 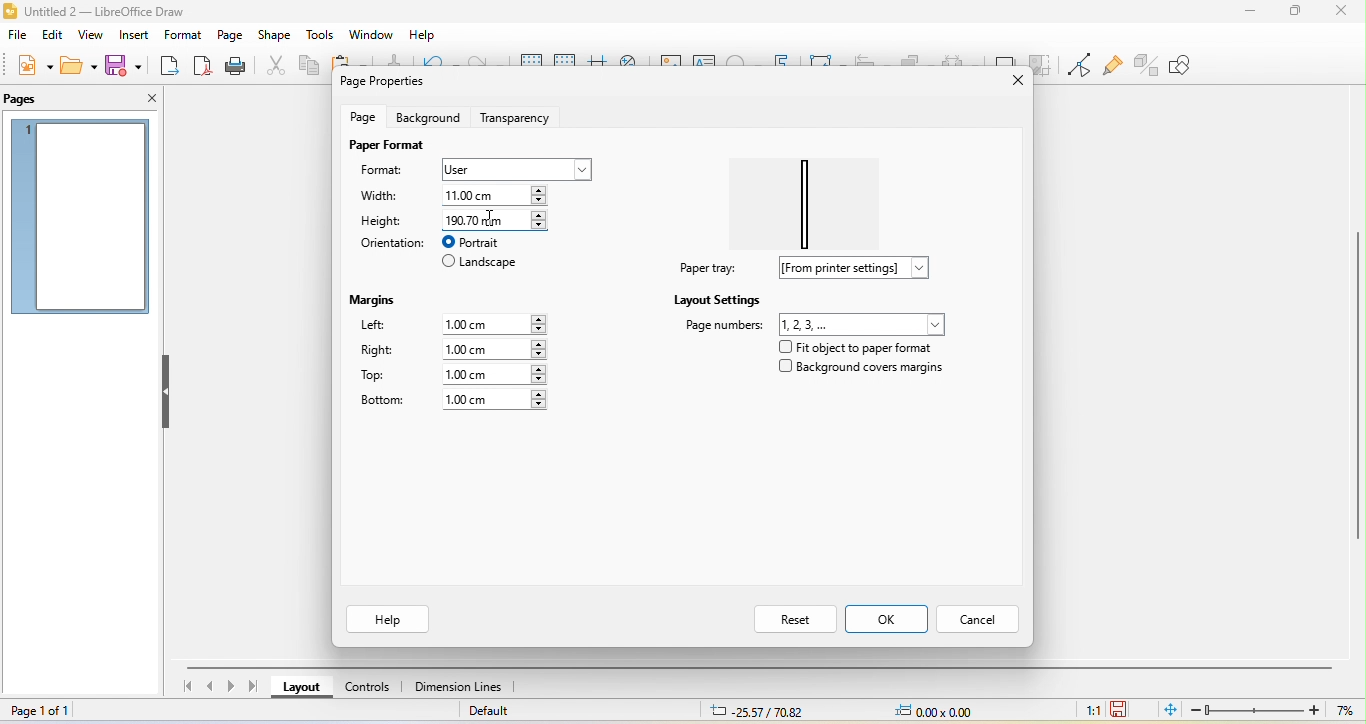 I want to click on bottom, so click(x=382, y=401).